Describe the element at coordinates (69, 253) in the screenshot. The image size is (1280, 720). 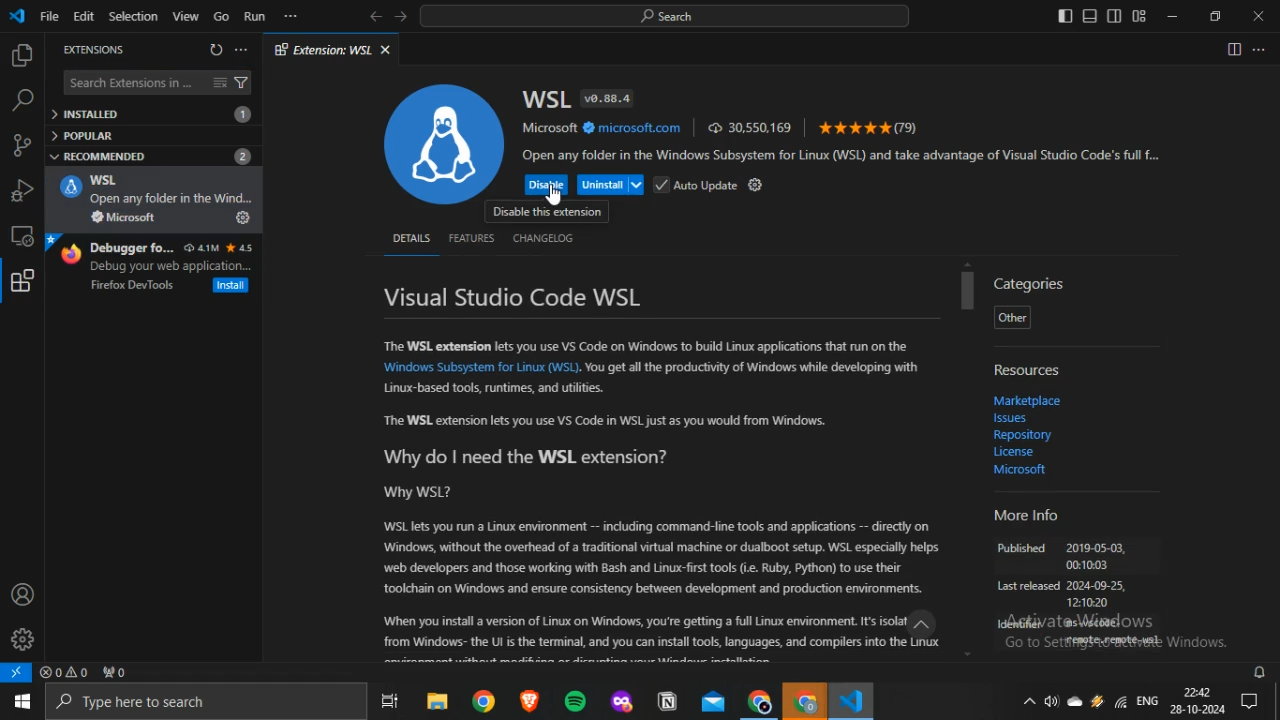
I see `firefox logo` at that location.